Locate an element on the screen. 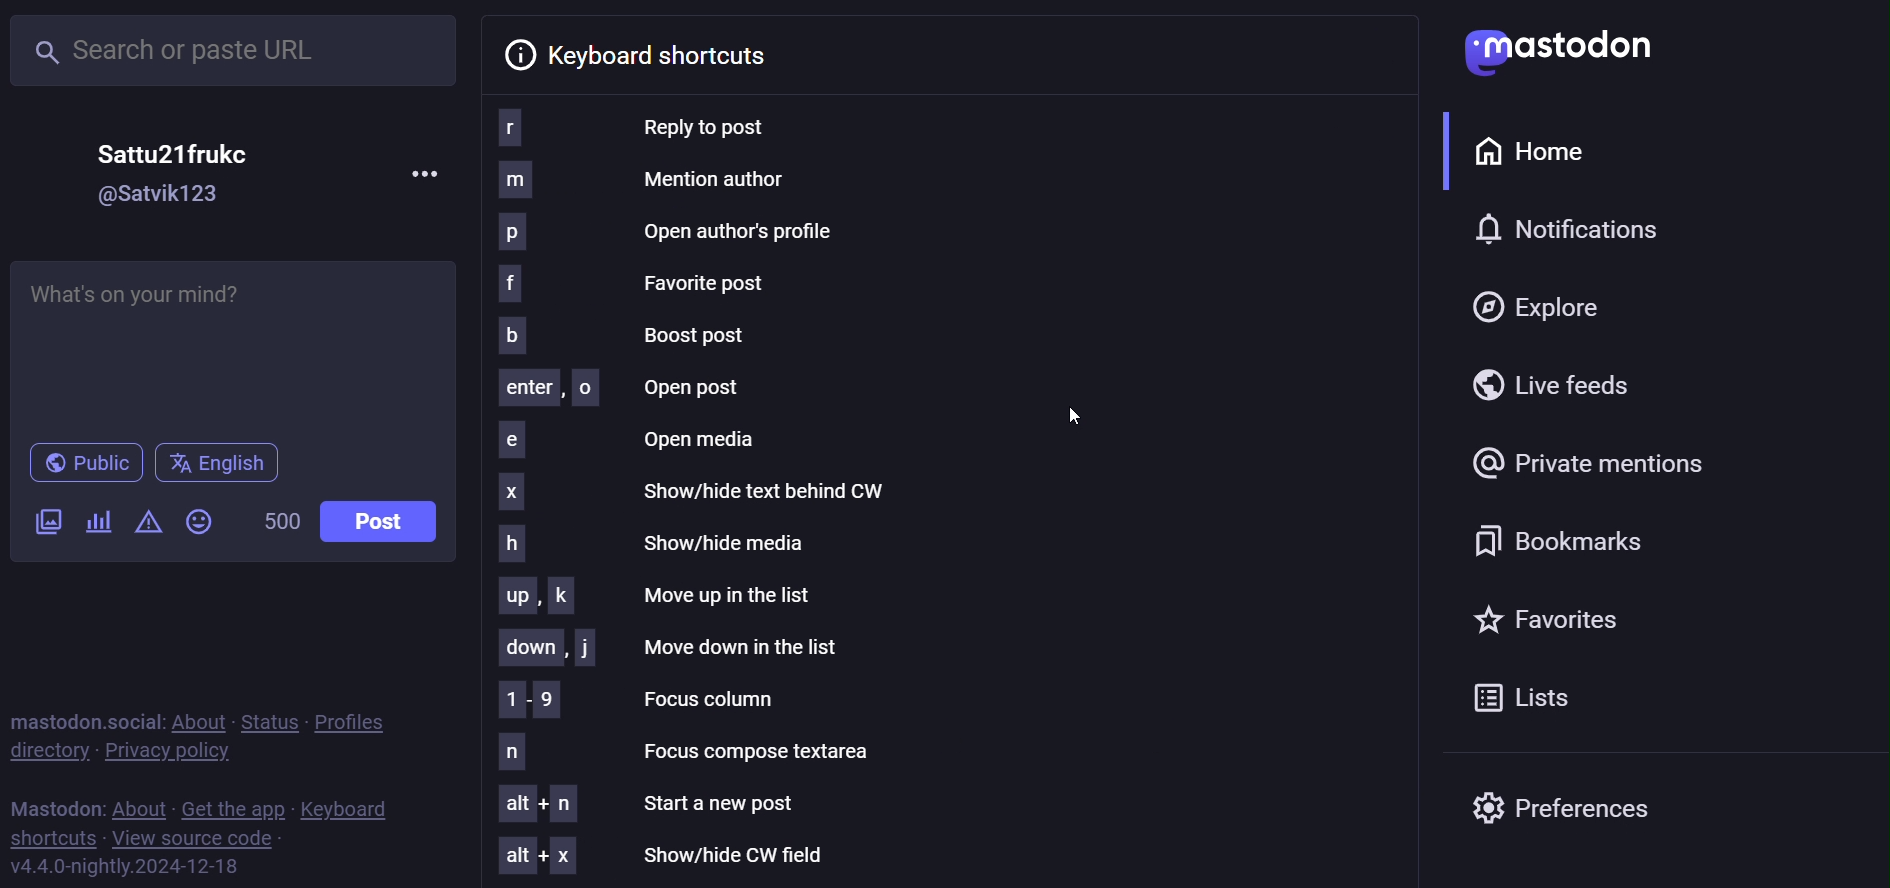  keyboard shortcuts is located at coordinates (652, 53).